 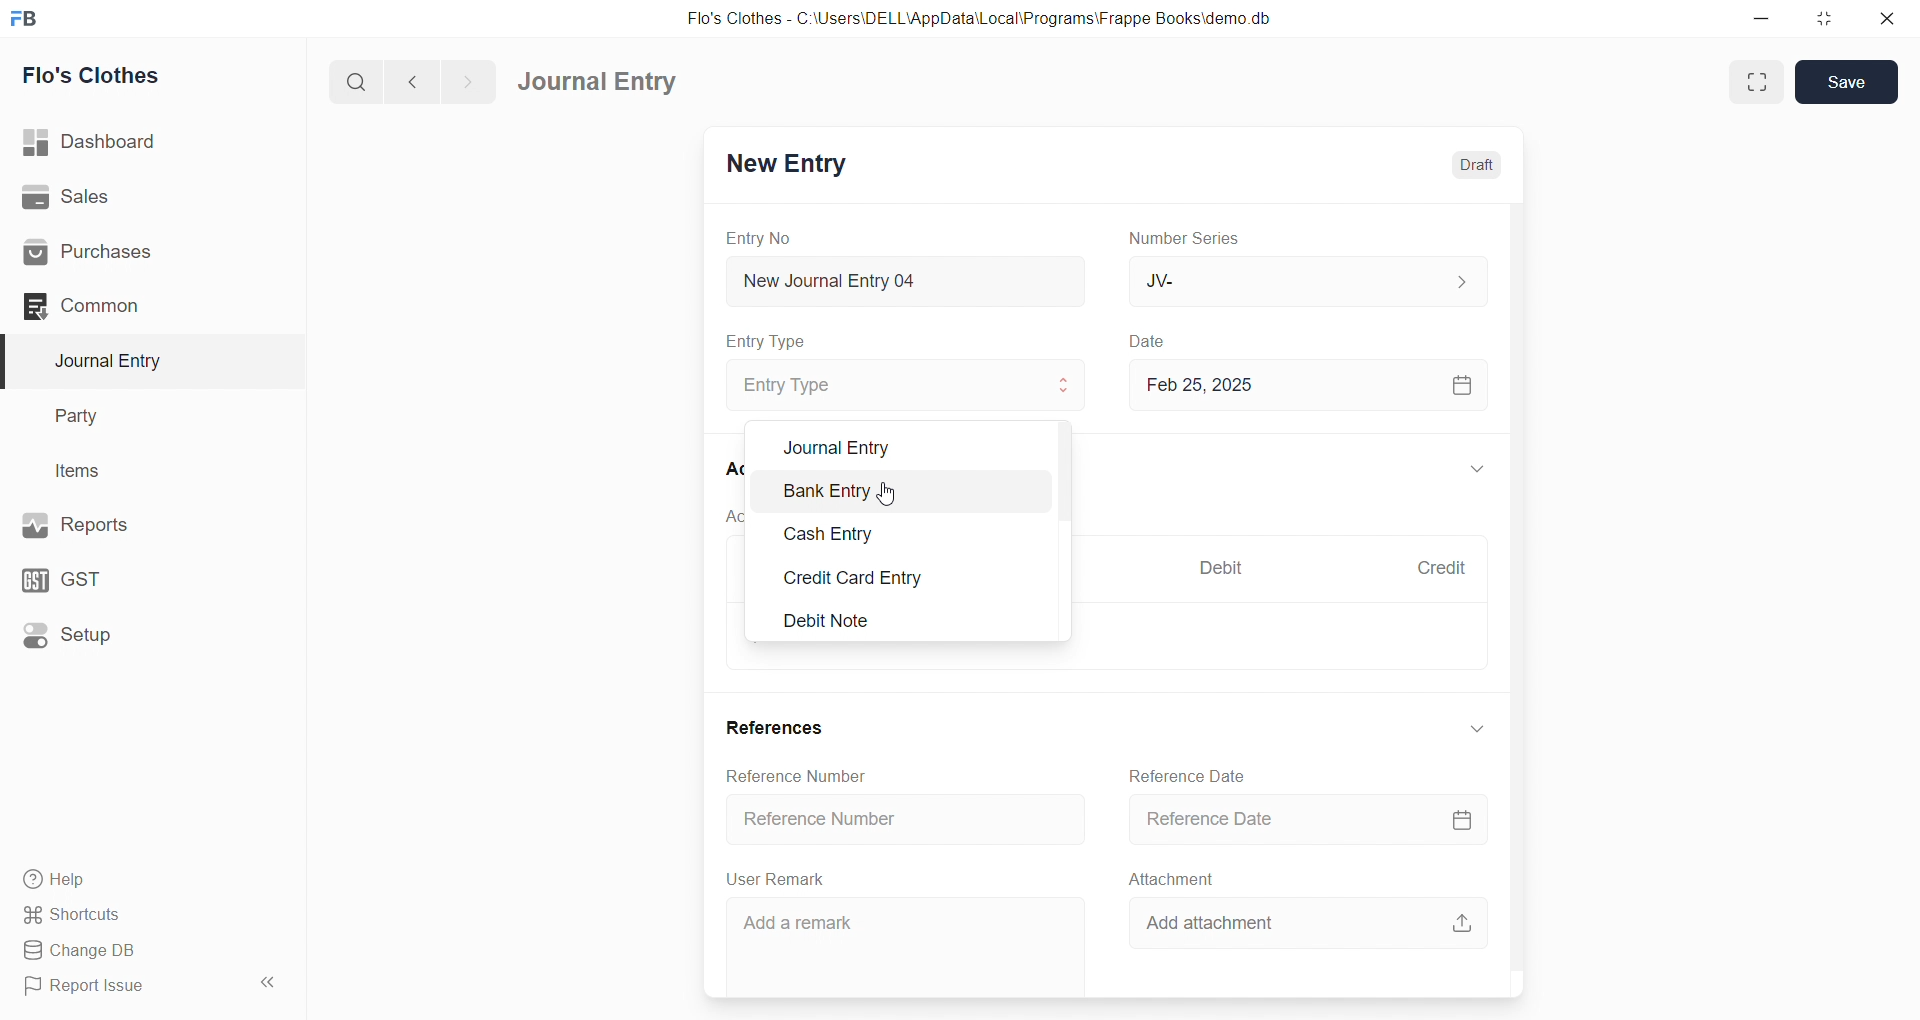 What do you see at coordinates (1150, 342) in the screenshot?
I see `Date` at bounding box center [1150, 342].